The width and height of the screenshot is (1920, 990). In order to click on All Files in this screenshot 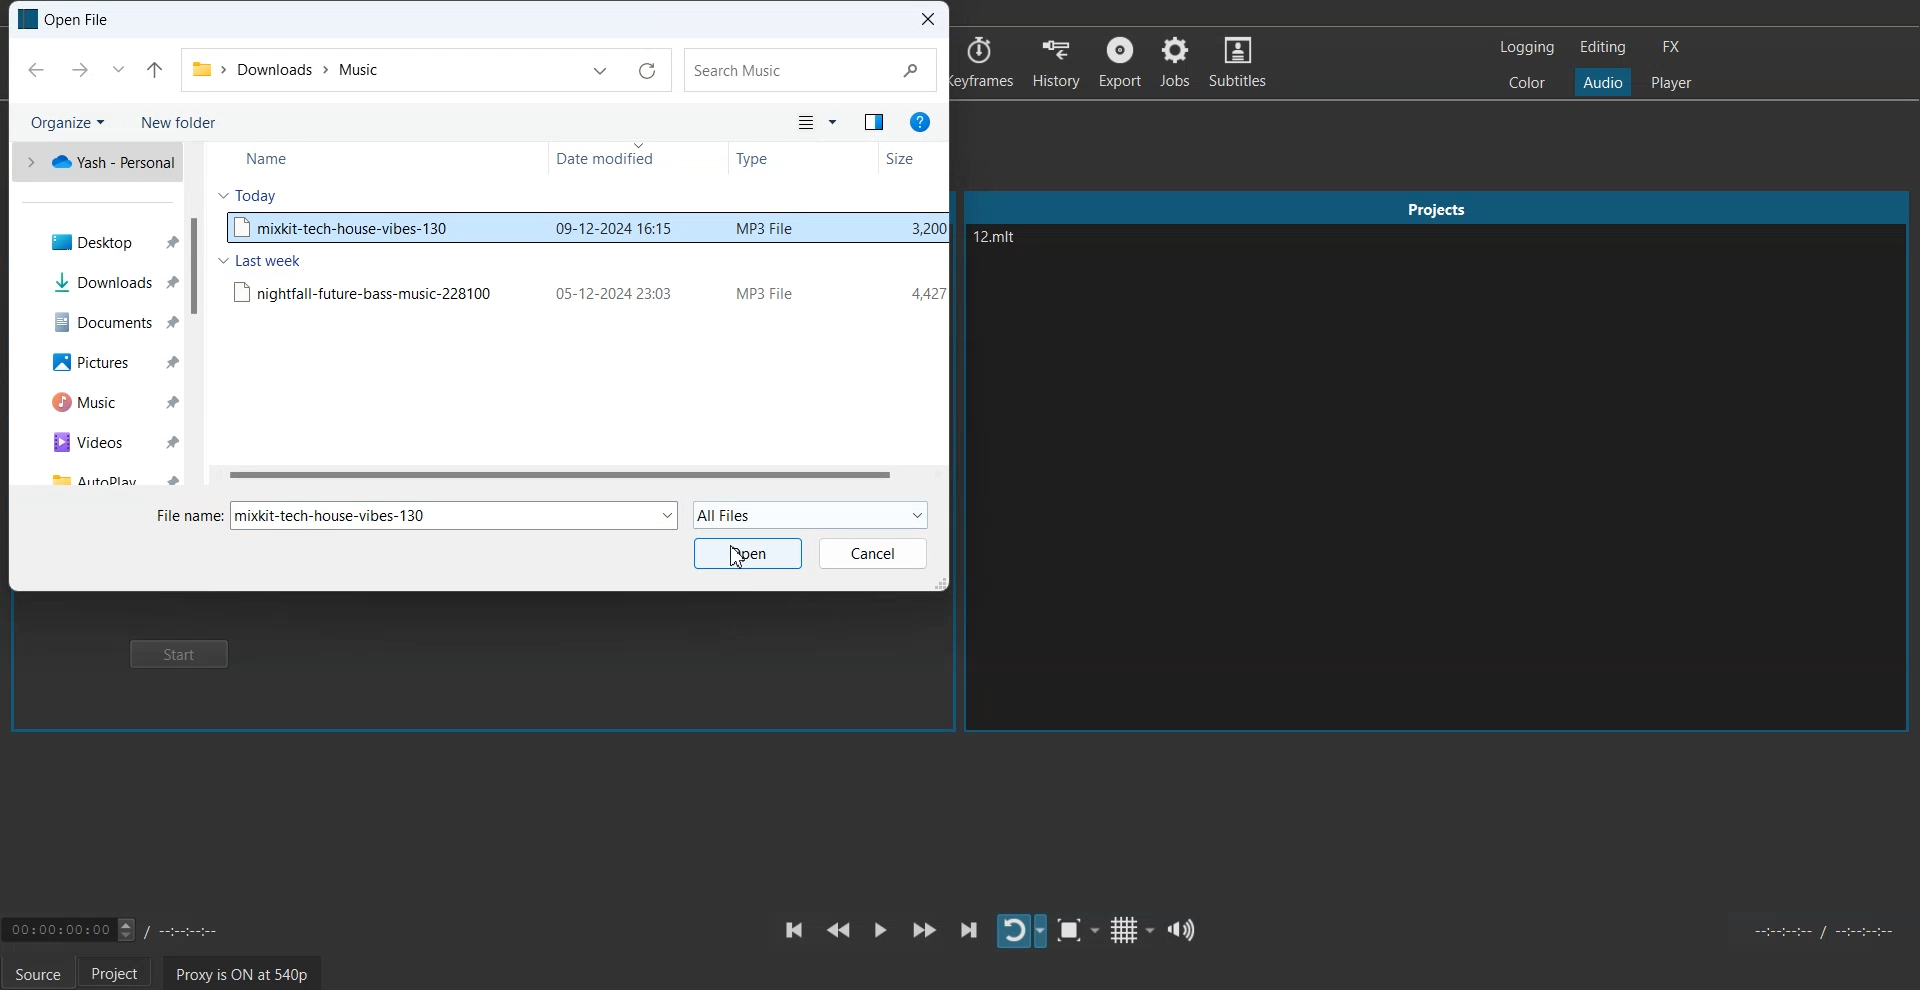, I will do `click(811, 513)`.